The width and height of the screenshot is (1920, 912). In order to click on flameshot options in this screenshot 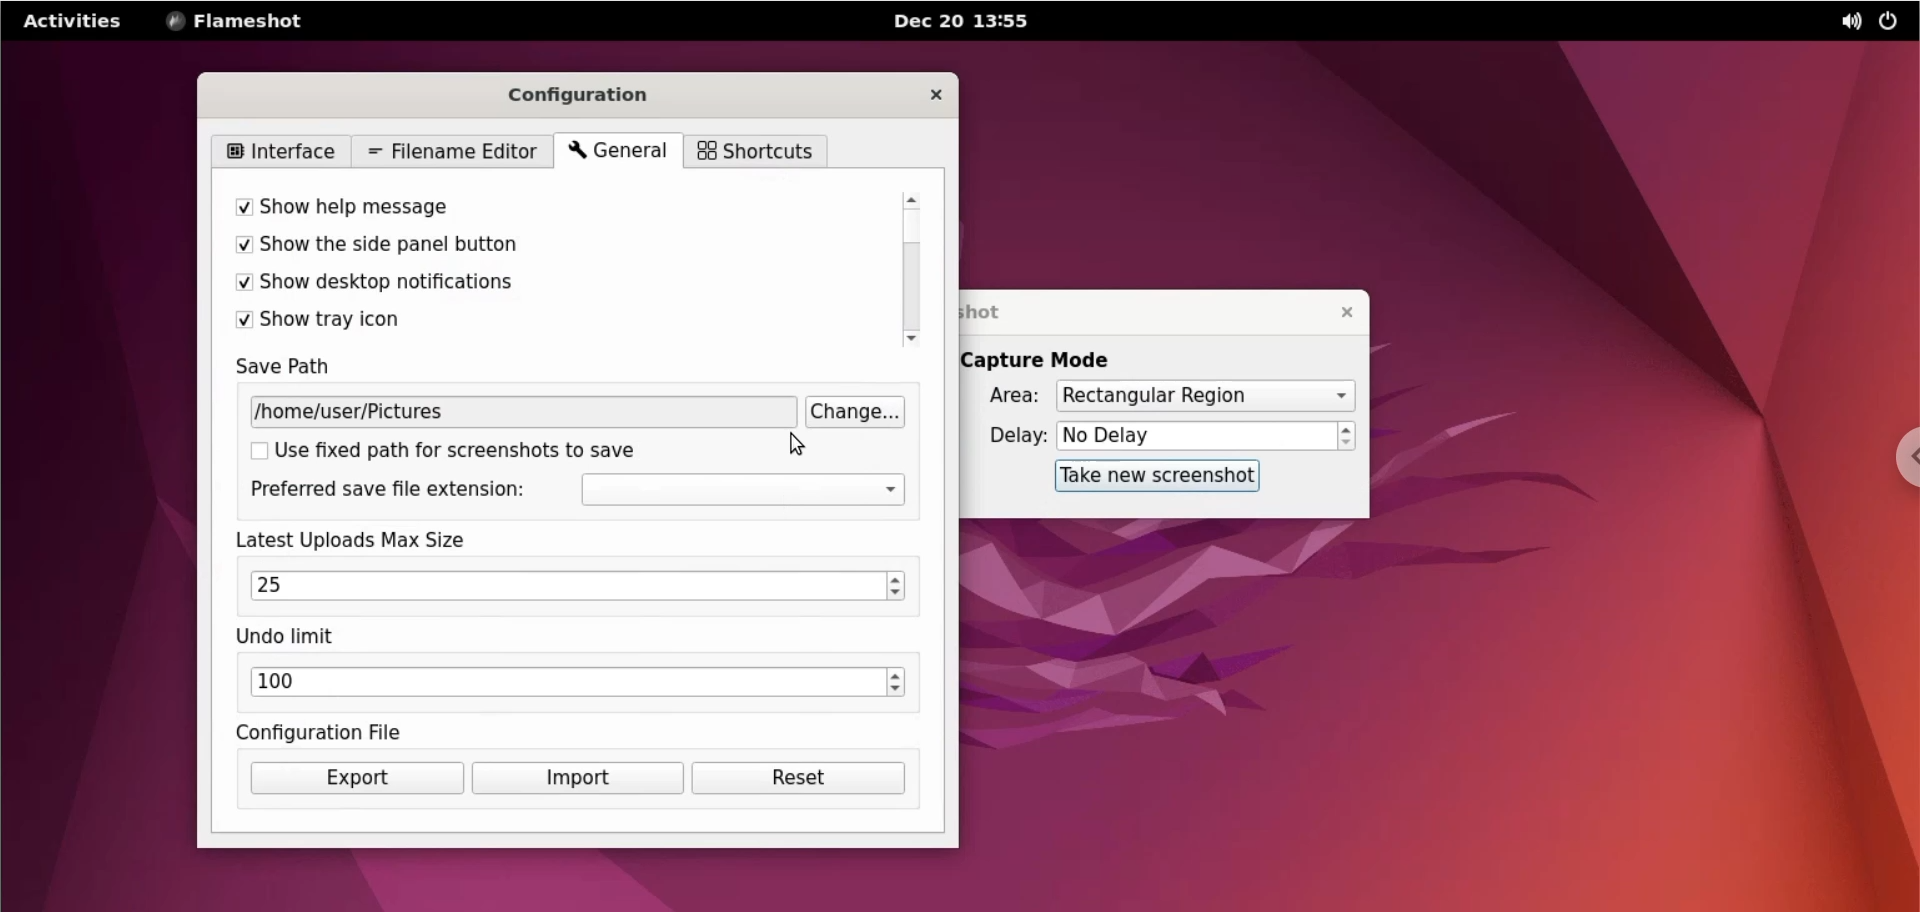, I will do `click(242, 20)`.